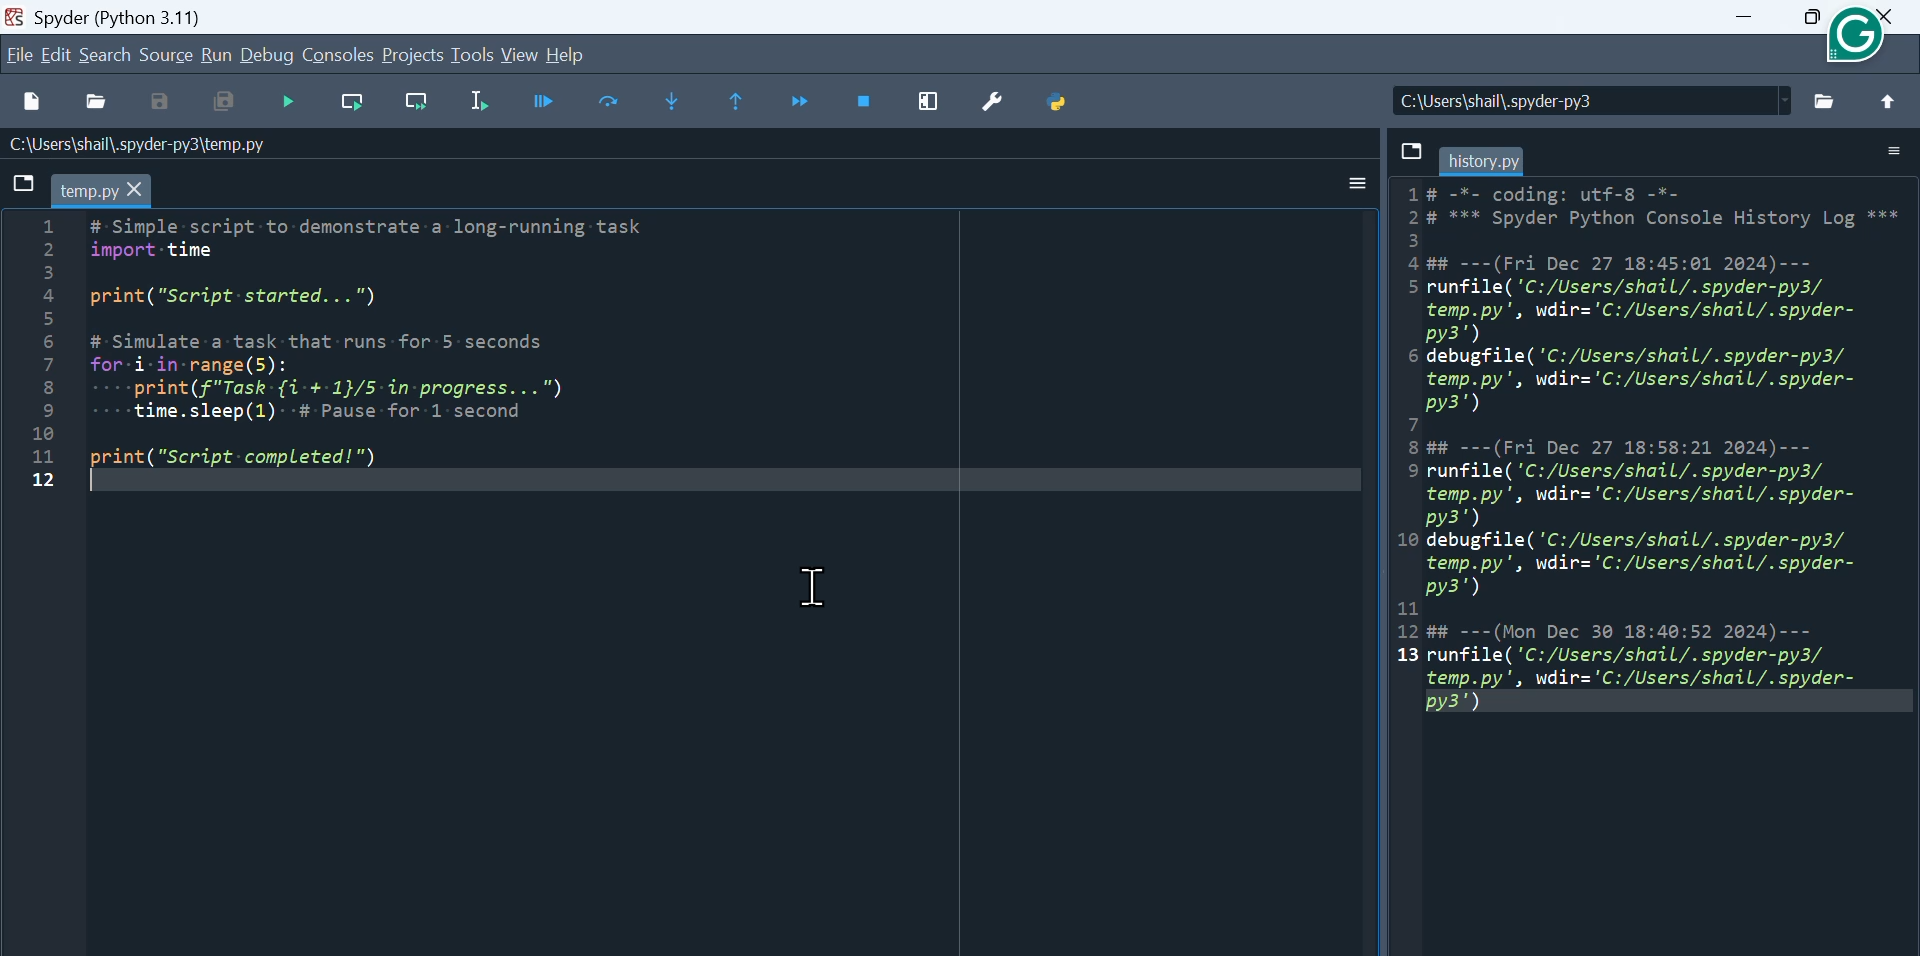 The height and width of the screenshot is (956, 1920). Describe the element at coordinates (1485, 163) in the screenshot. I see `history.py` at that location.